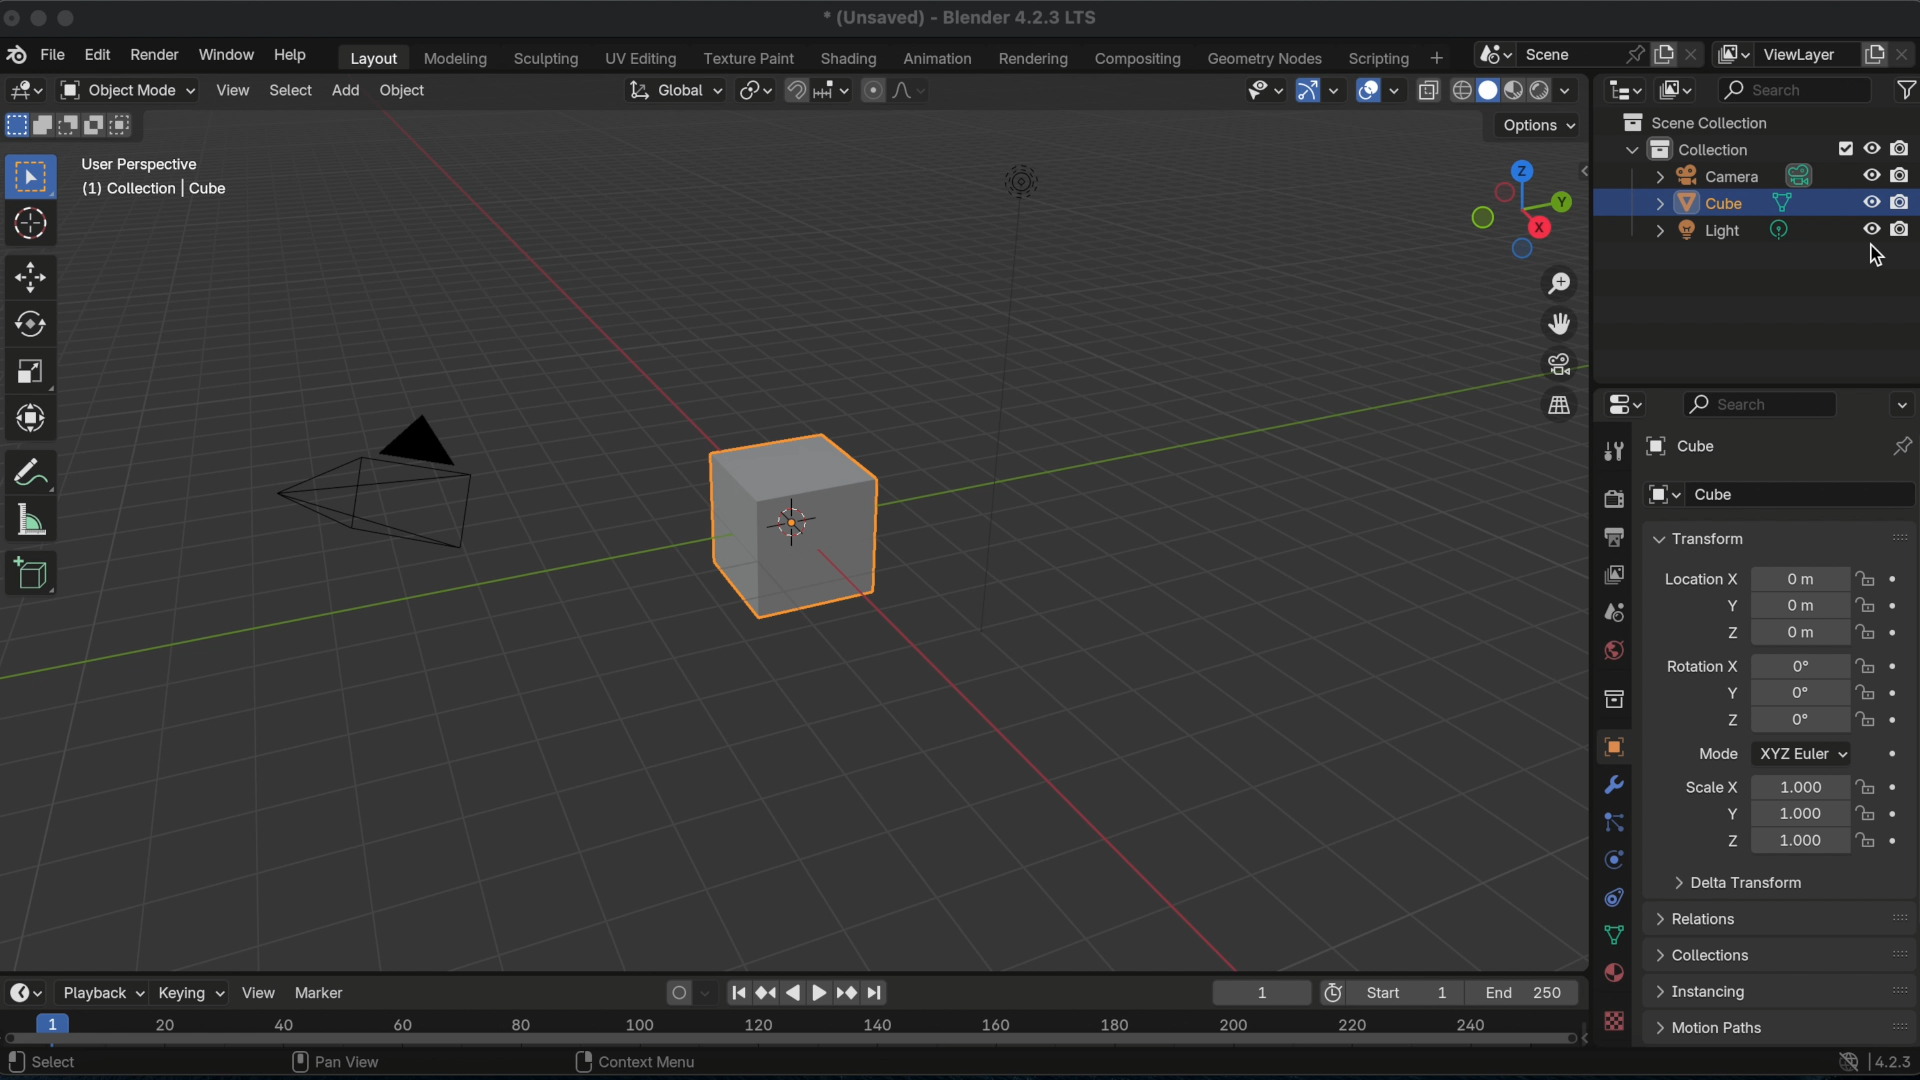  I want to click on jump to end, so click(872, 993).